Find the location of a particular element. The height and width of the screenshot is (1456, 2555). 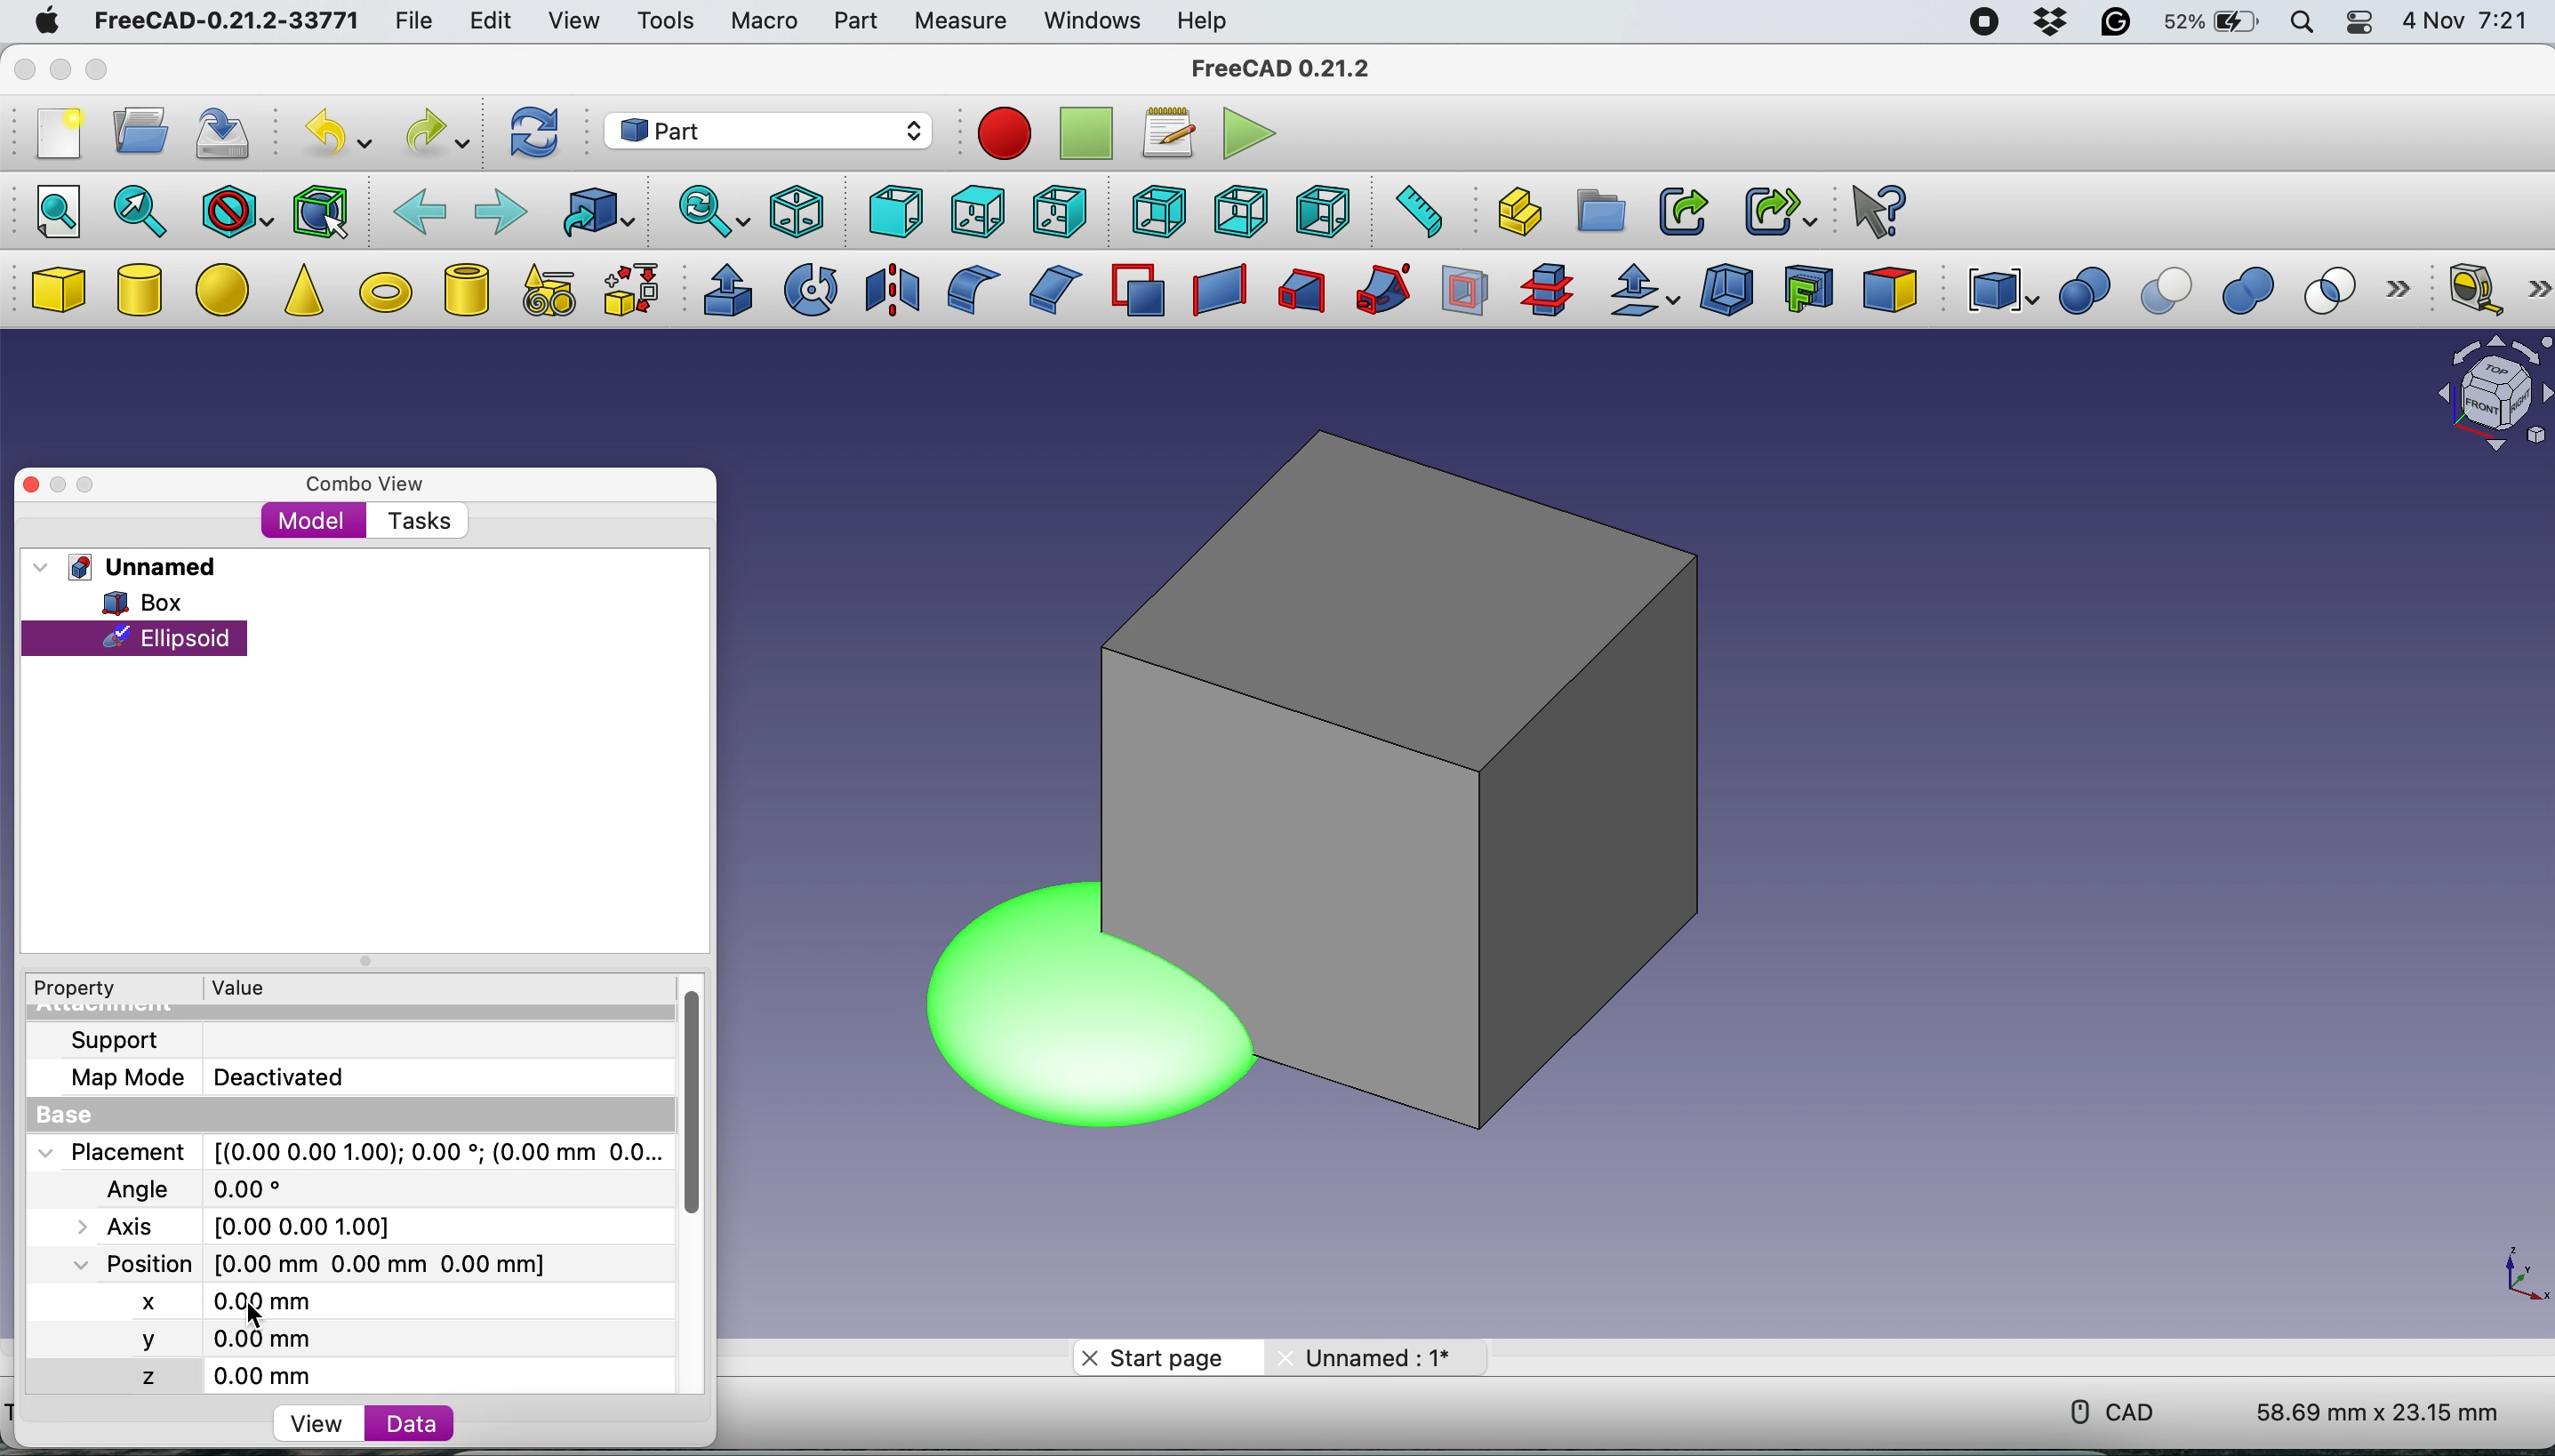

new is located at coordinates (54, 139).